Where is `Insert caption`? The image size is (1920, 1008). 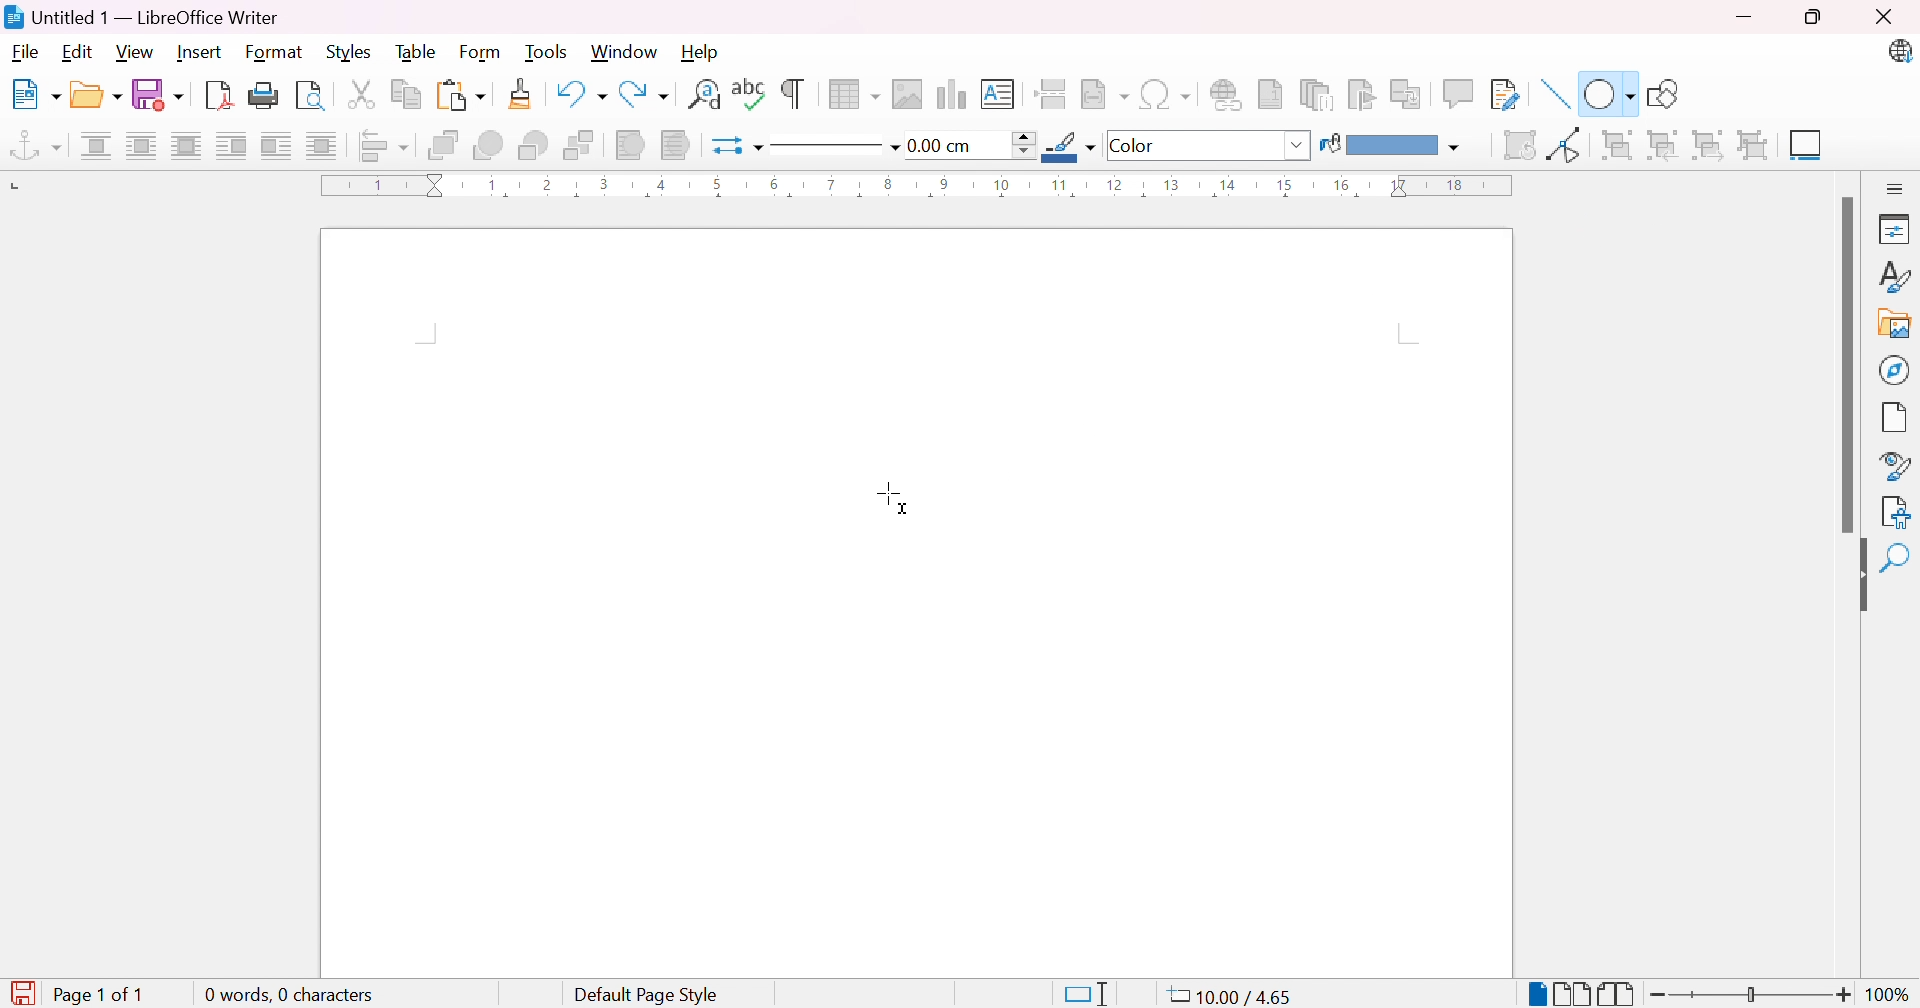 Insert caption is located at coordinates (1809, 148).